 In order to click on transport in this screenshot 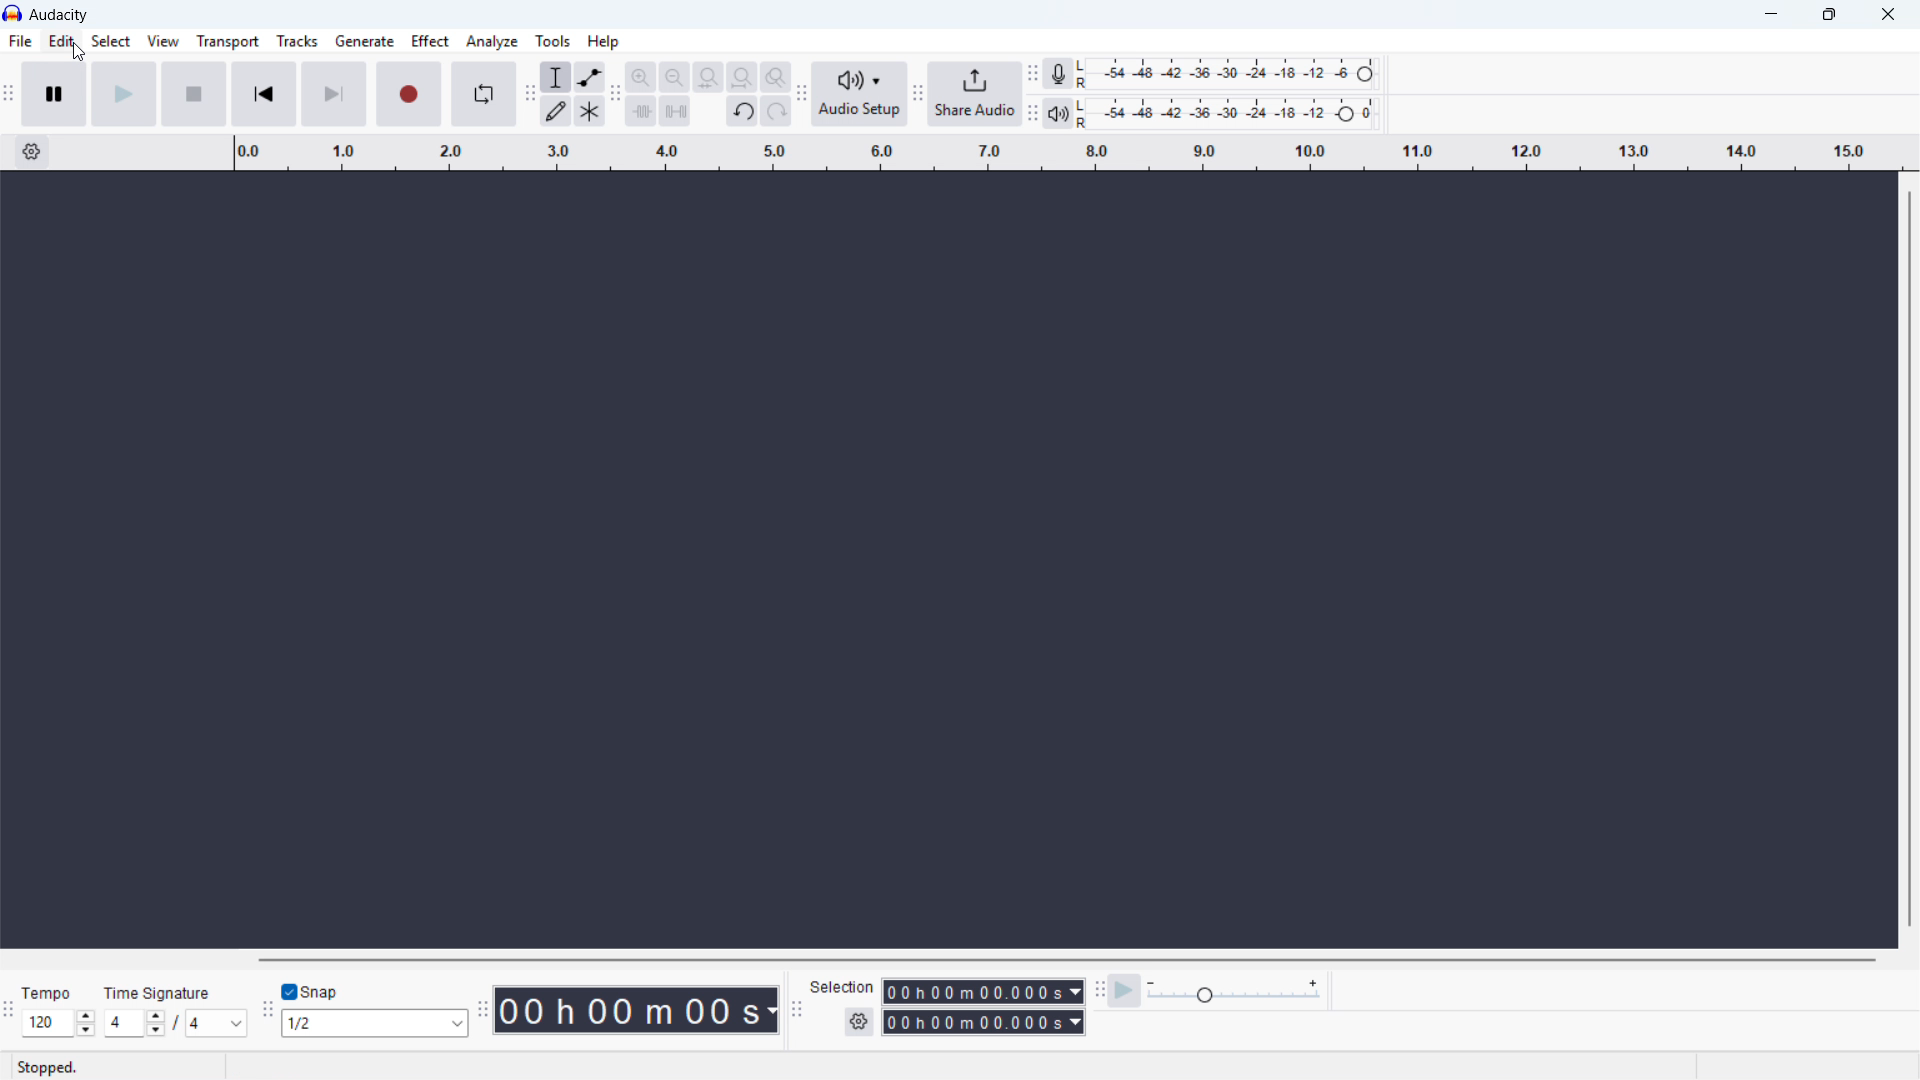, I will do `click(228, 41)`.